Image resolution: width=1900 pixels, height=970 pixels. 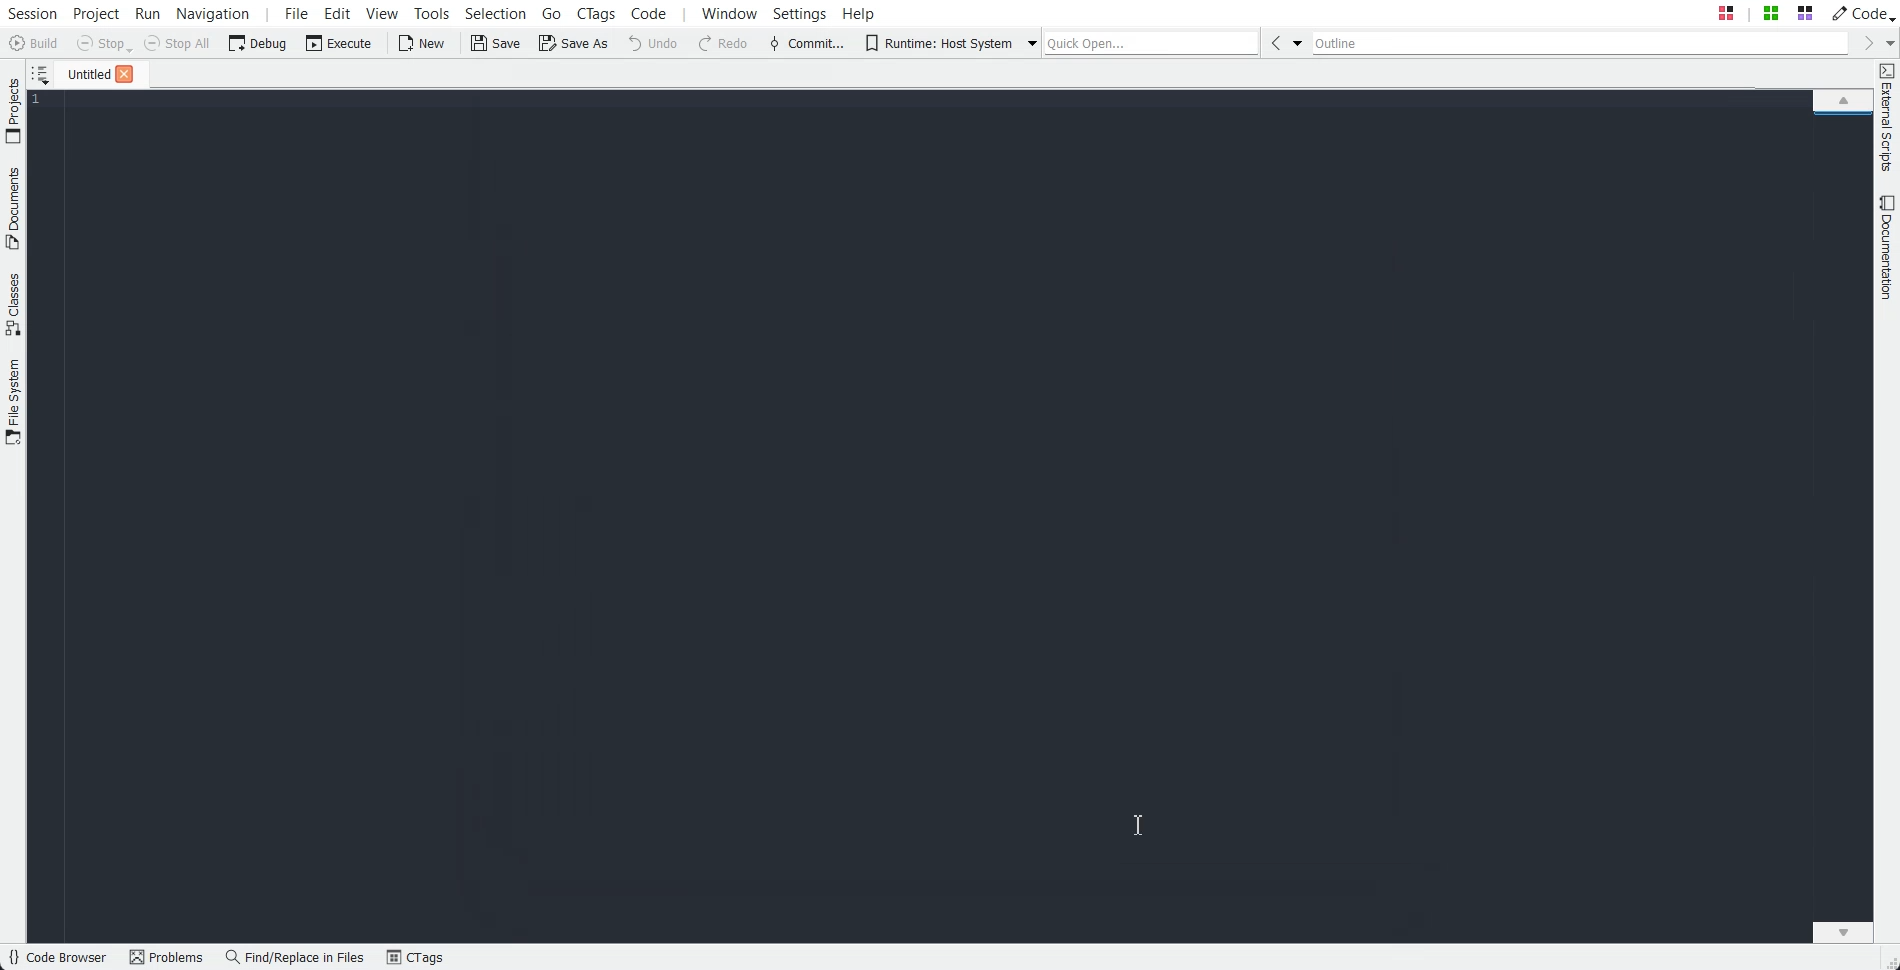 What do you see at coordinates (1887, 118) in the screenshot?
I see `External Scripts` at bounding box center [1887, 118].